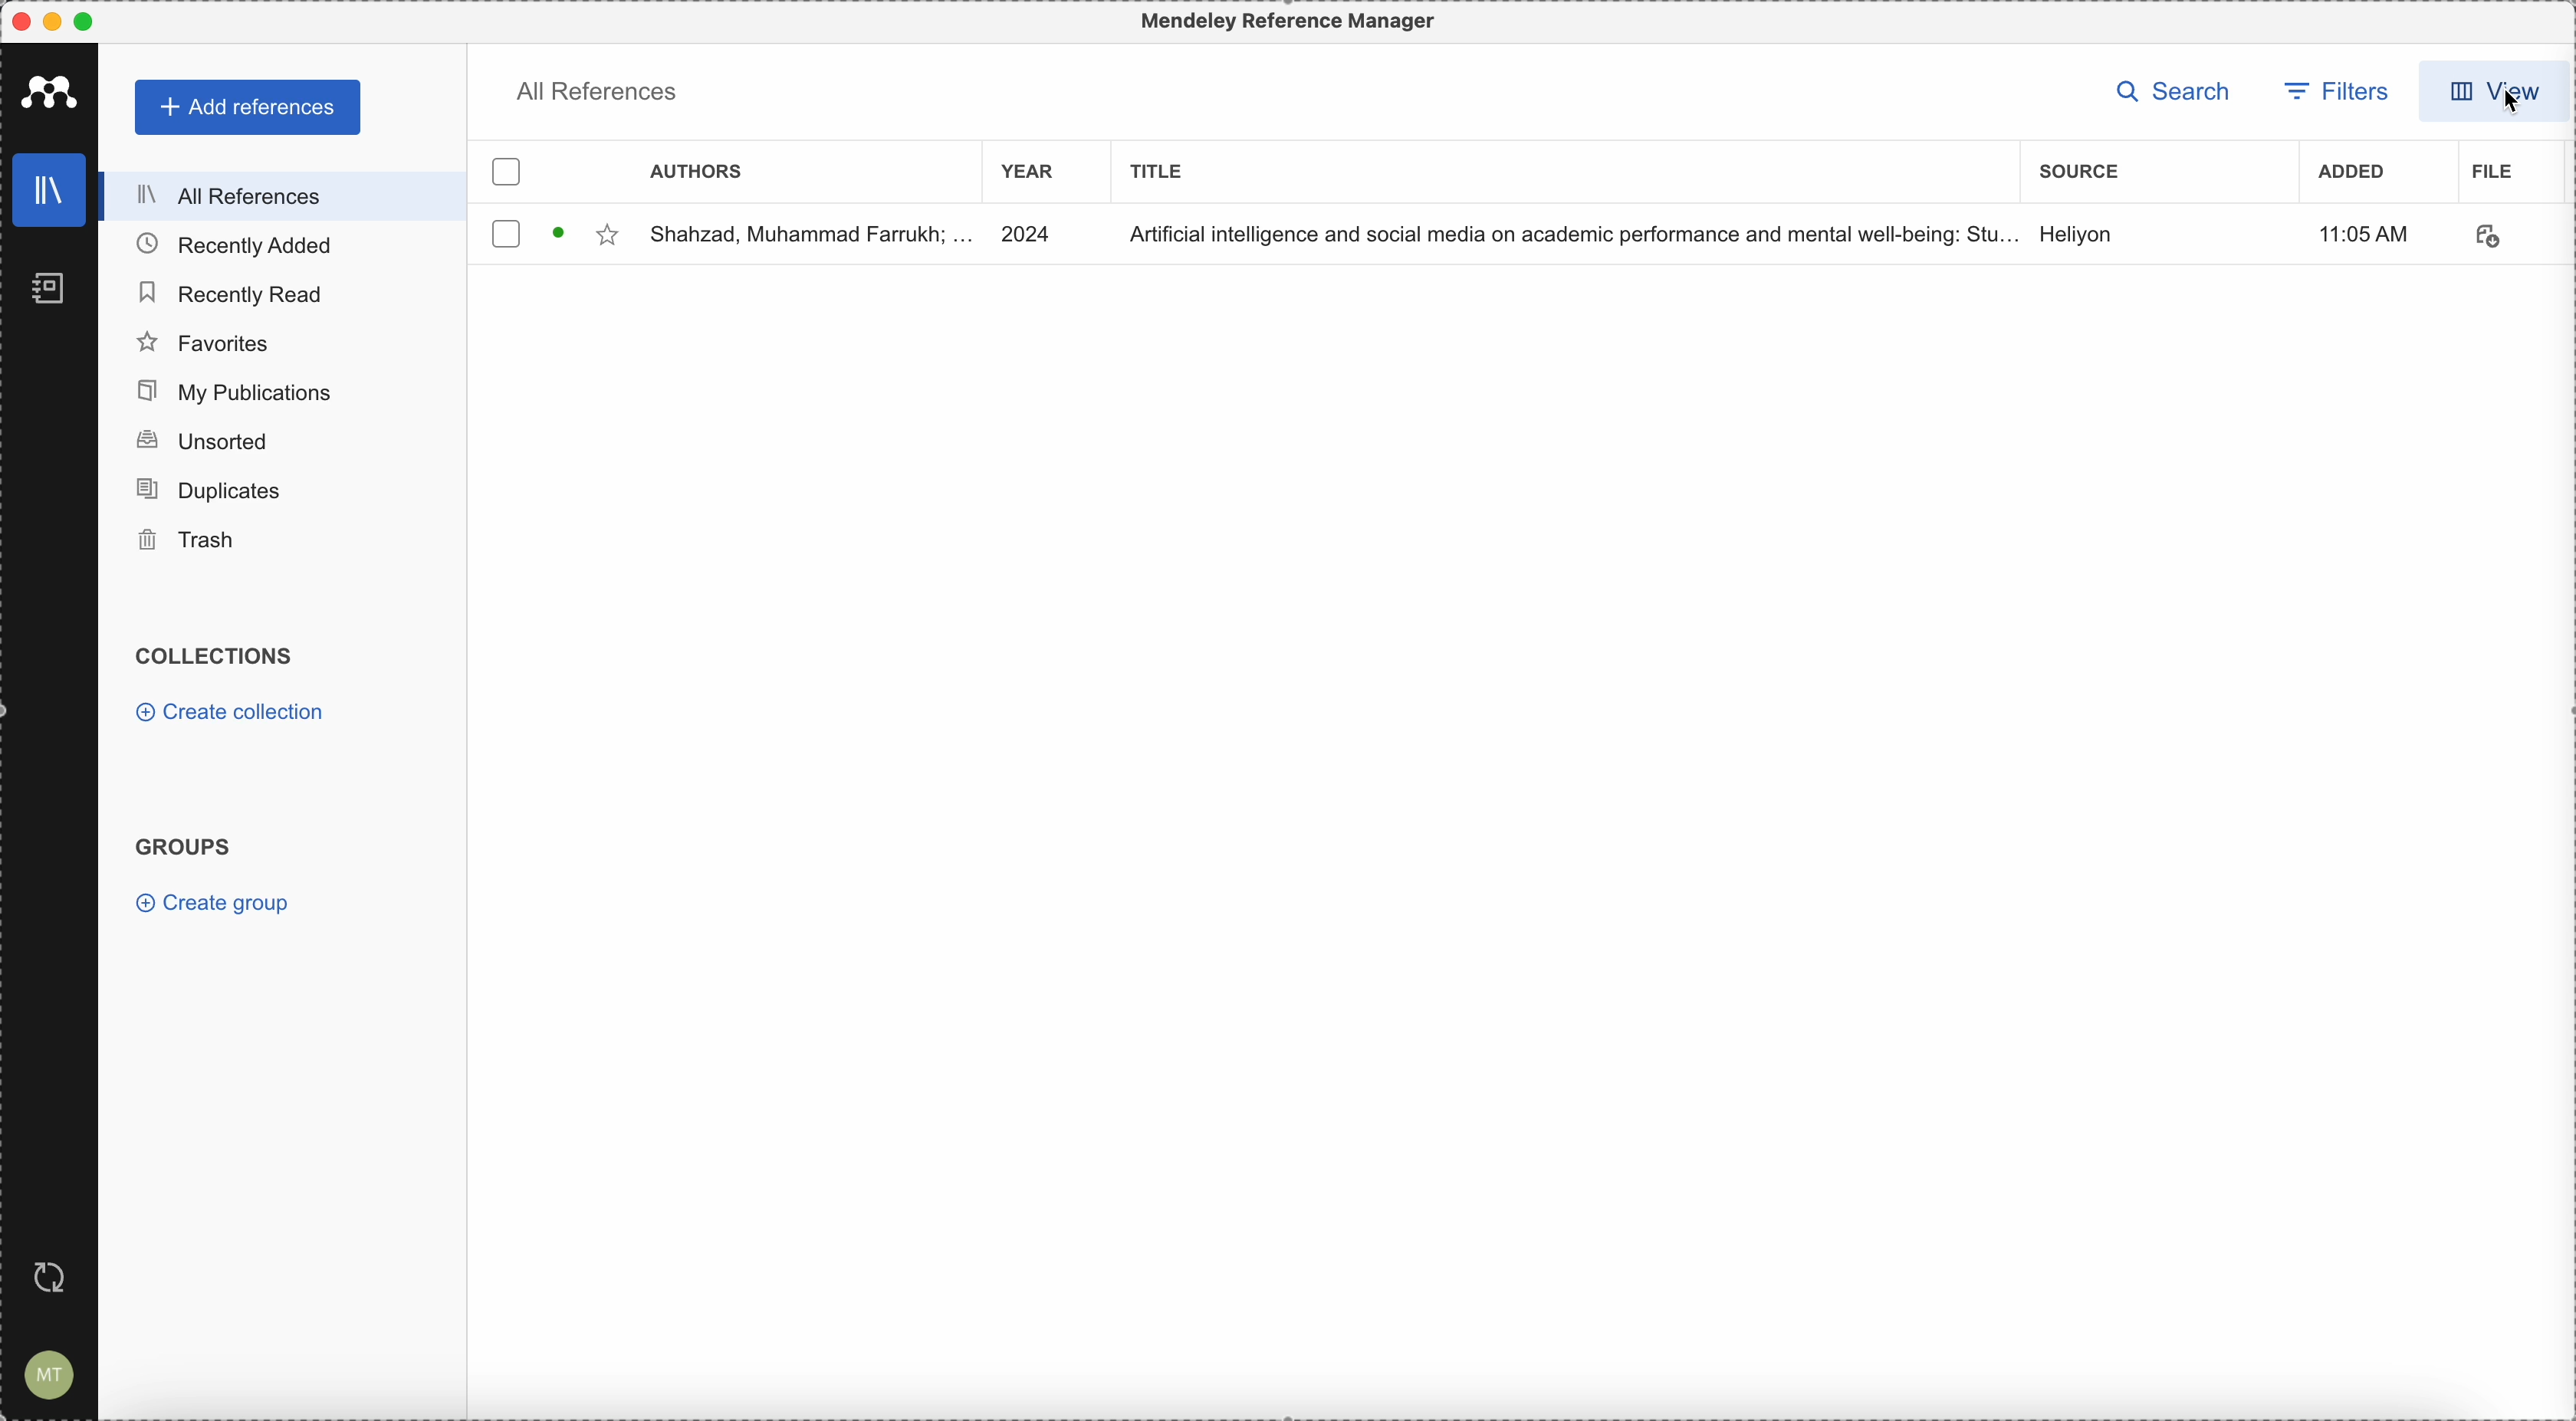  I want to click on minimize, so click(57, 21).